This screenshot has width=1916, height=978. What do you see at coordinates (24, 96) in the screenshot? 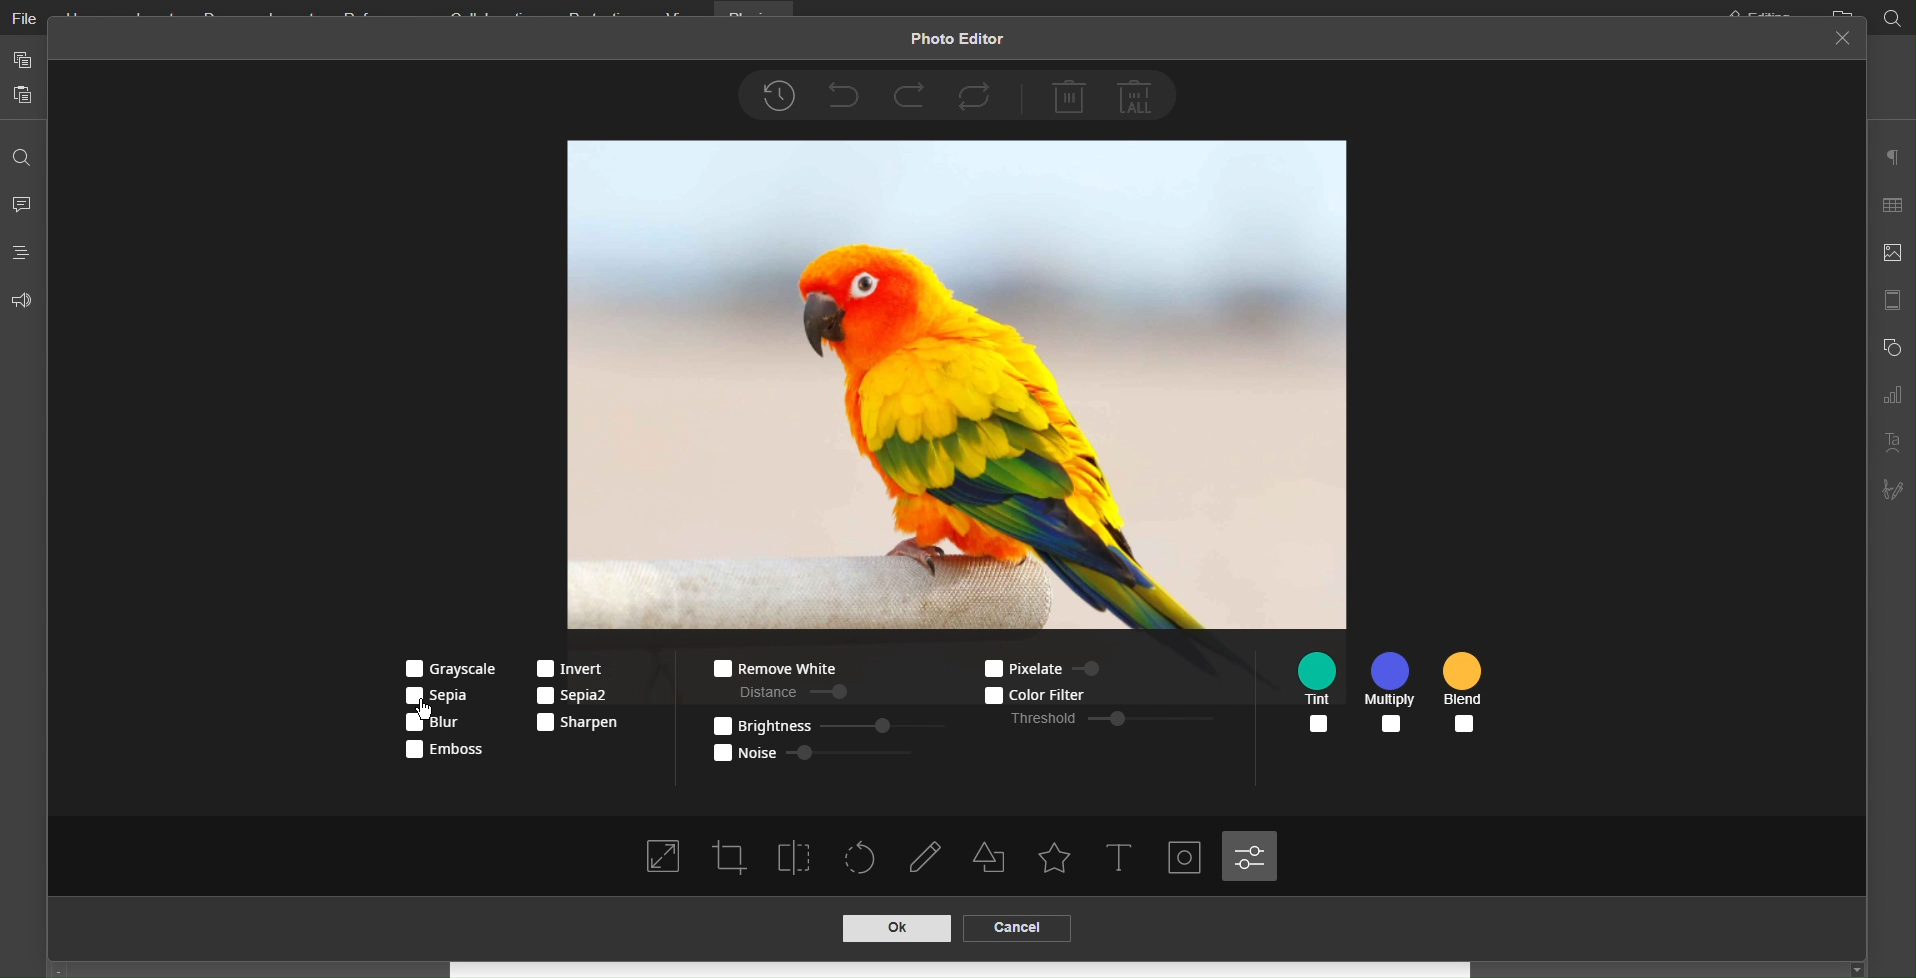
I see `Paste` at bounding box center [24, 96].